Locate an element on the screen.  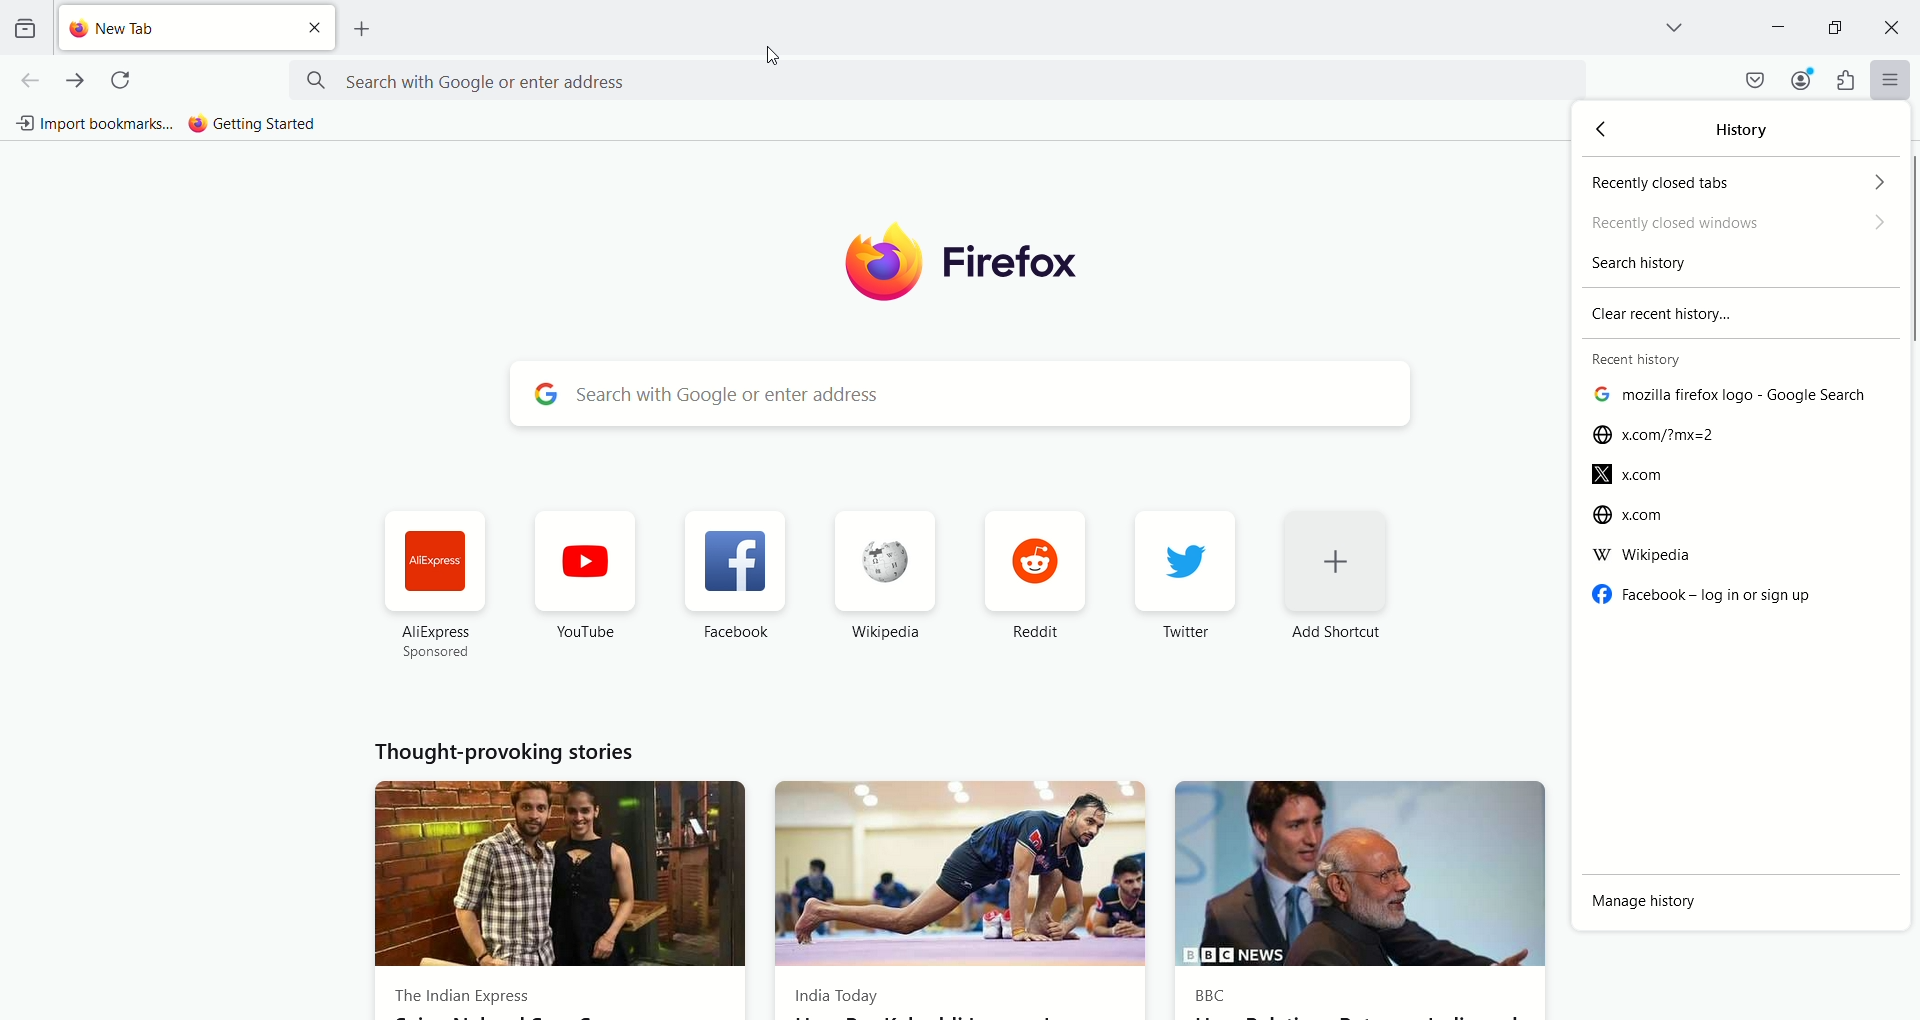
firefox is located at coordinates (1031, 259).